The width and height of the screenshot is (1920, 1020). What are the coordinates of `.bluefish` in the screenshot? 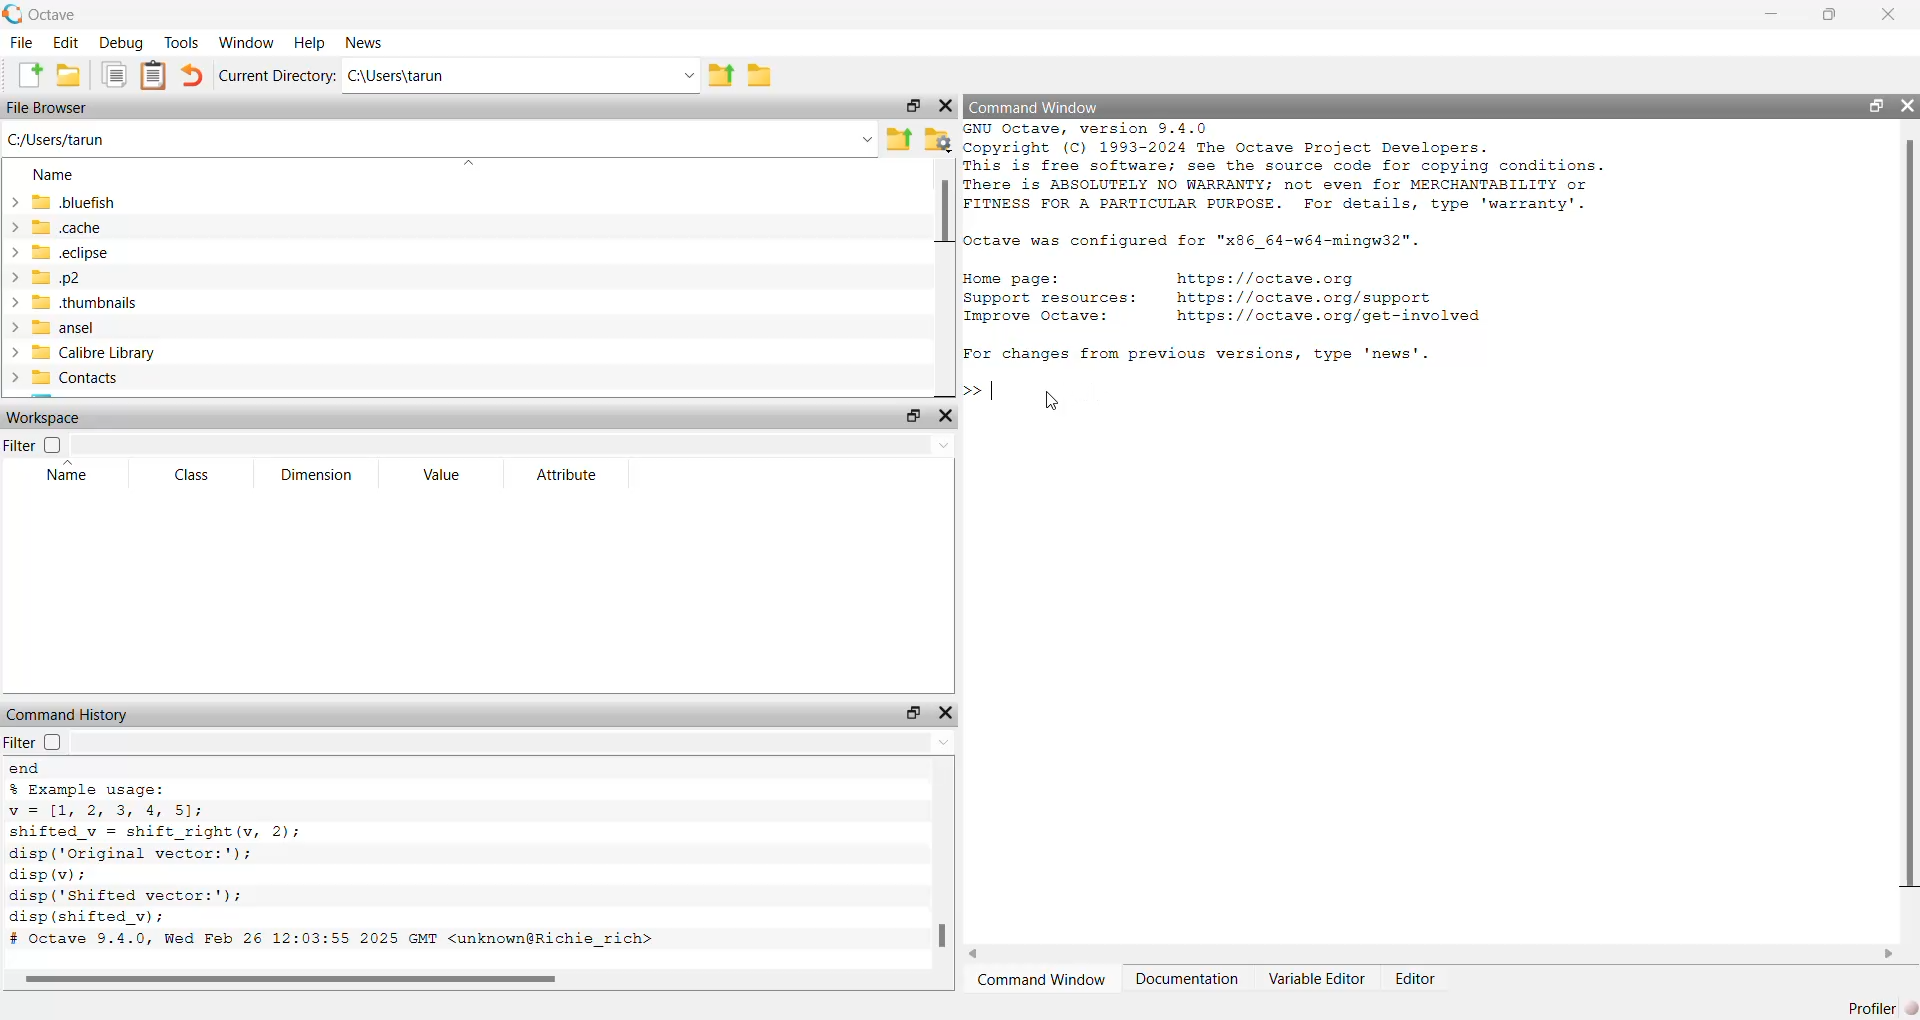 It's located at (136, 203).